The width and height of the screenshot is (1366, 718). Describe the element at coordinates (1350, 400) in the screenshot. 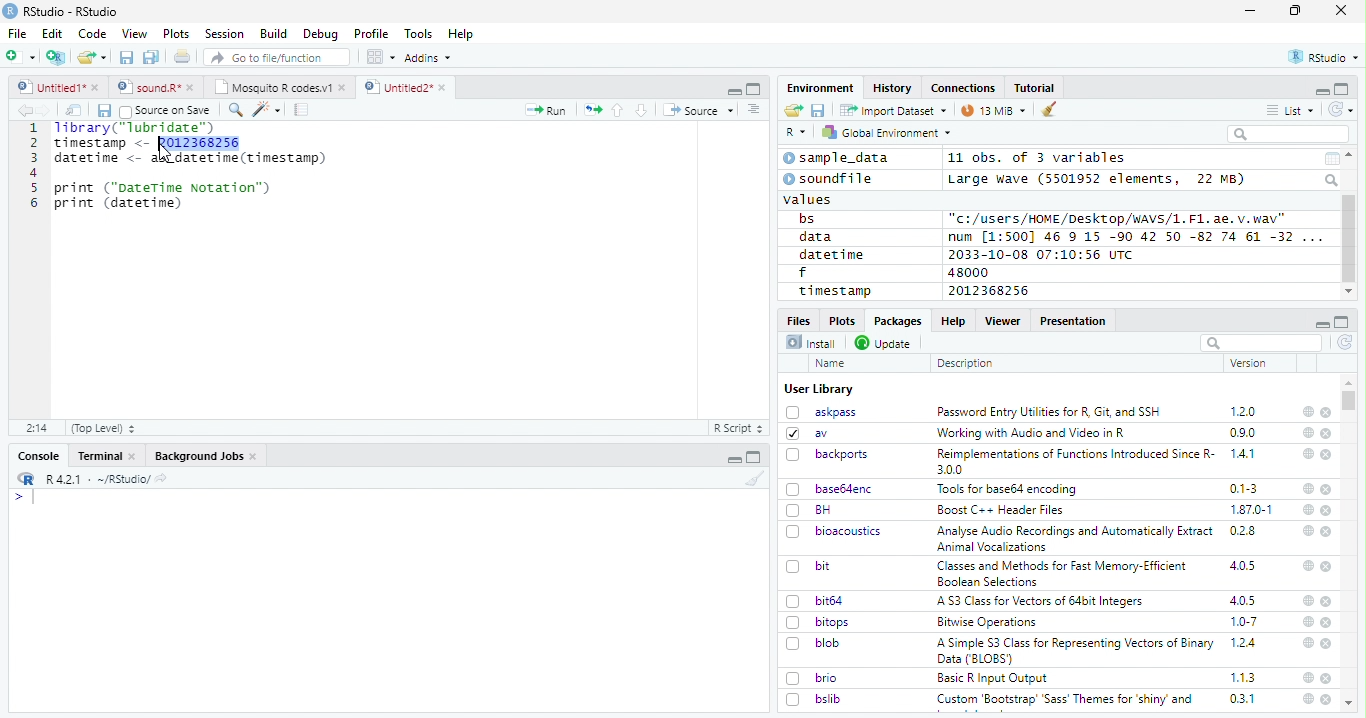

I see `scroll bar` at that location.